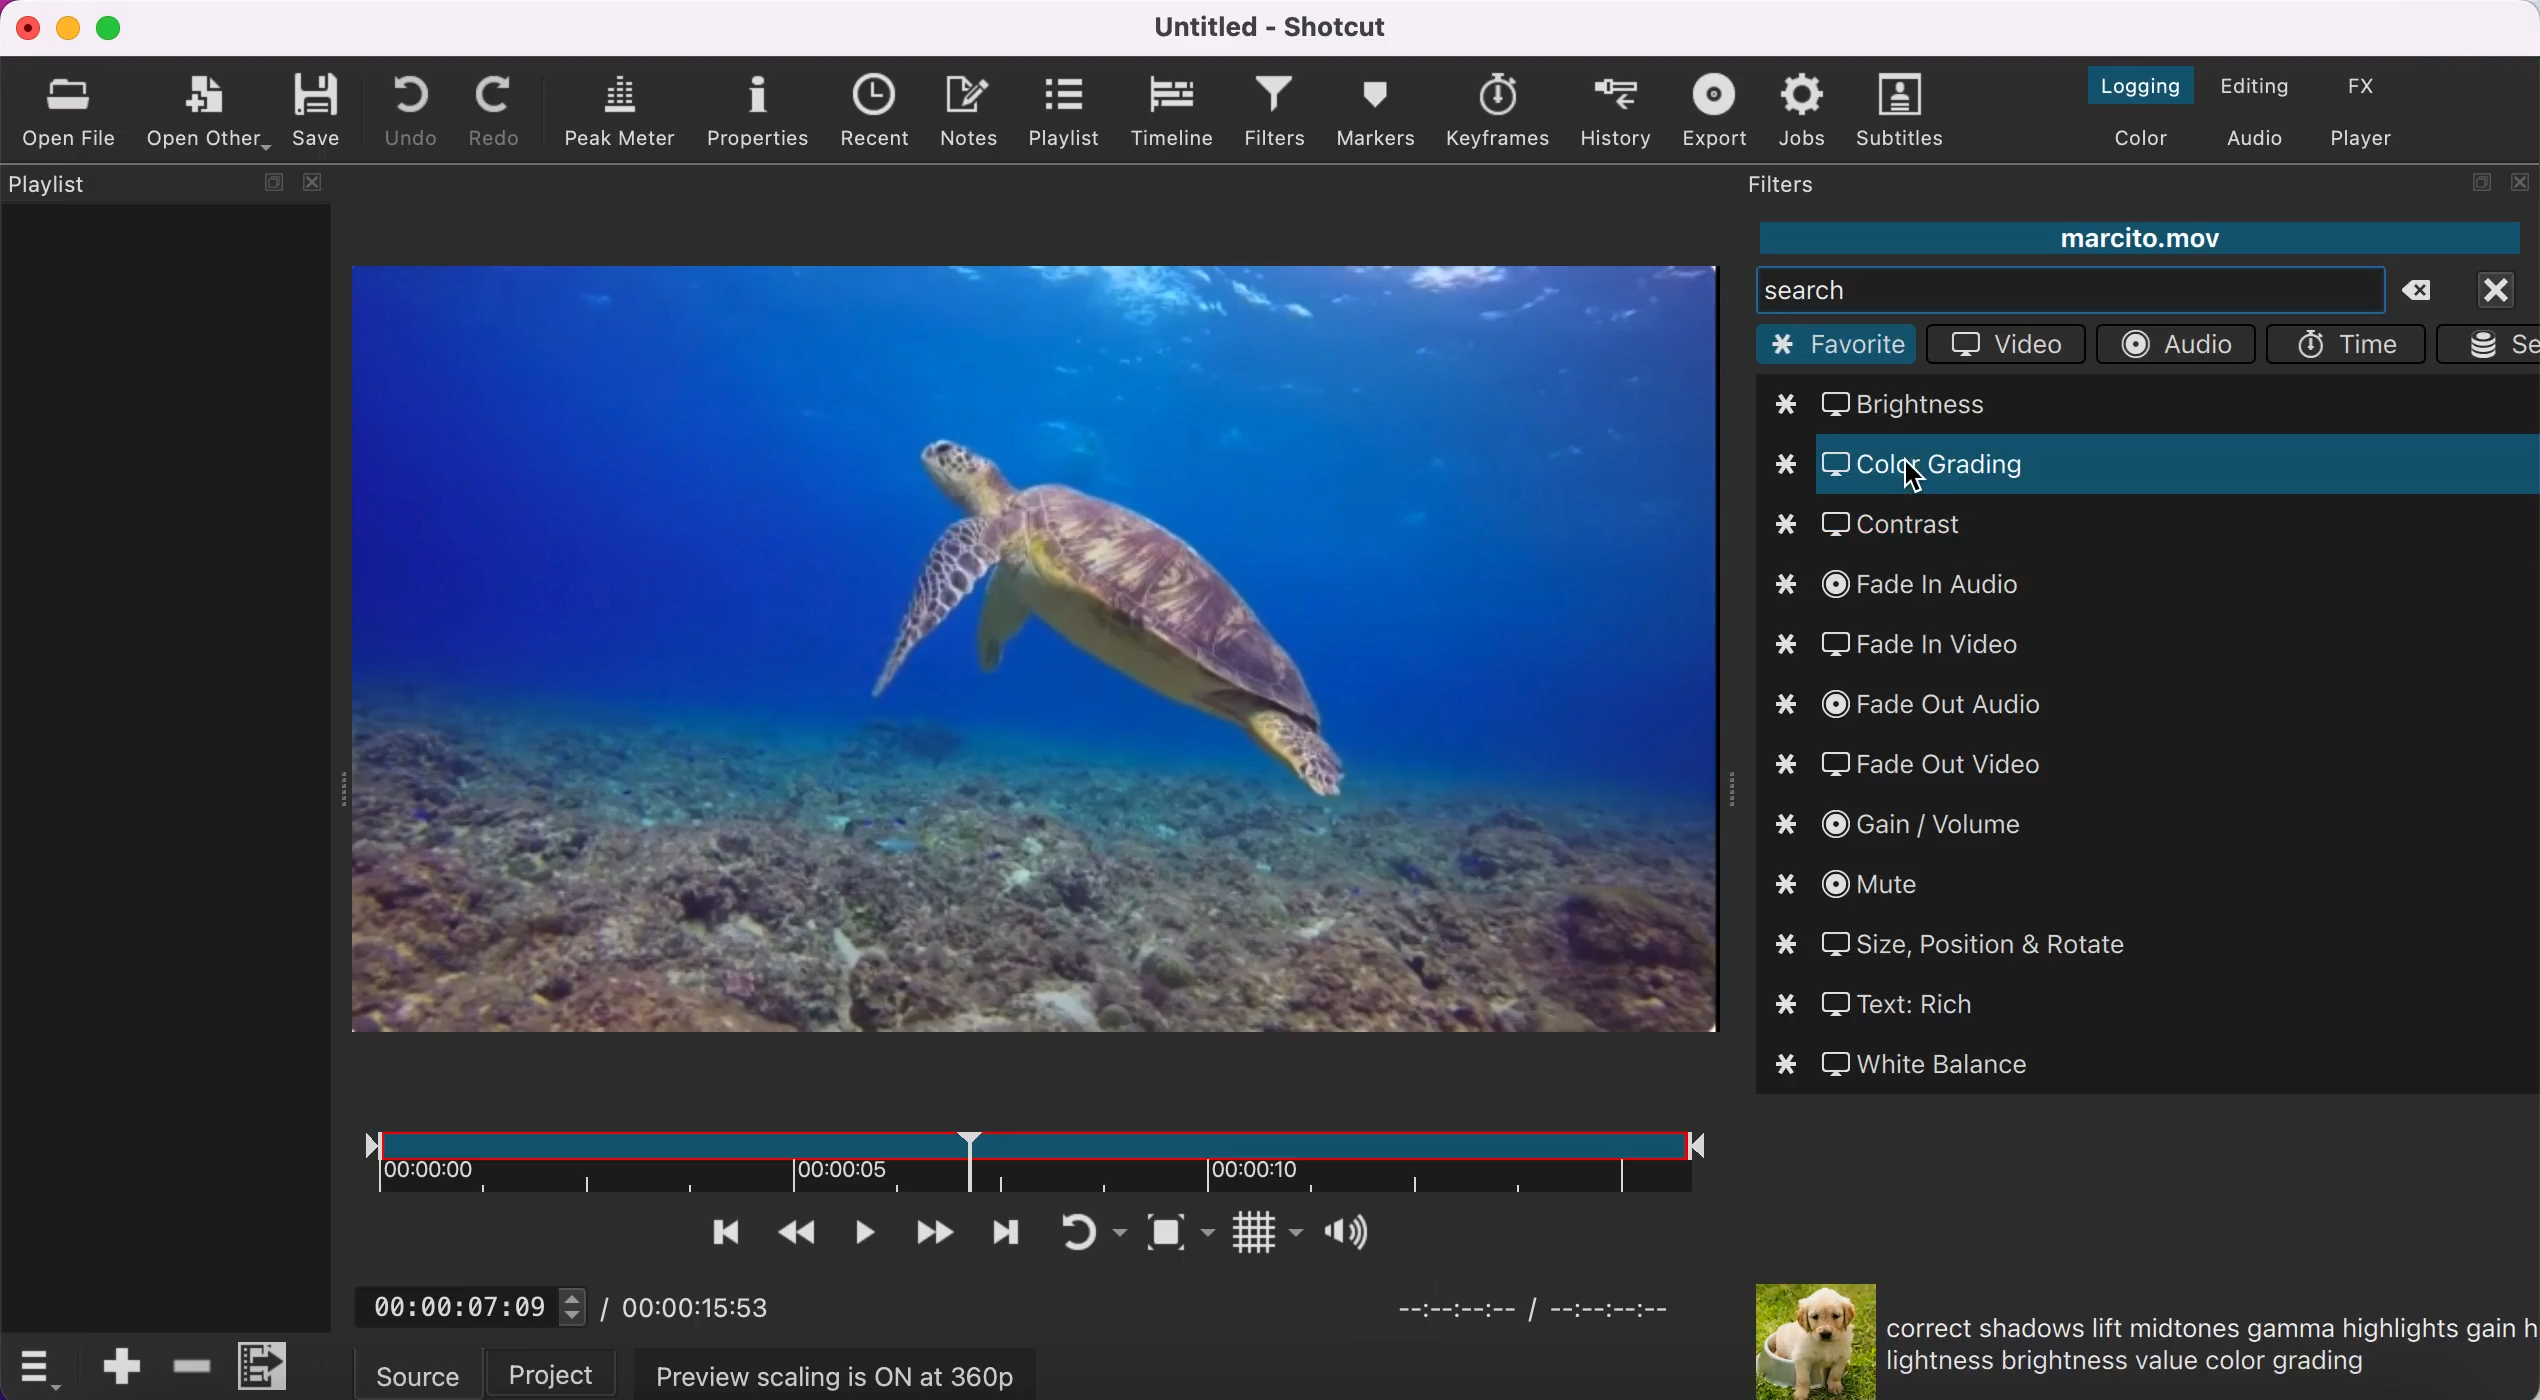 This screenshot has width=2540, height=1400. I want to click on time, so click(2350, 343).